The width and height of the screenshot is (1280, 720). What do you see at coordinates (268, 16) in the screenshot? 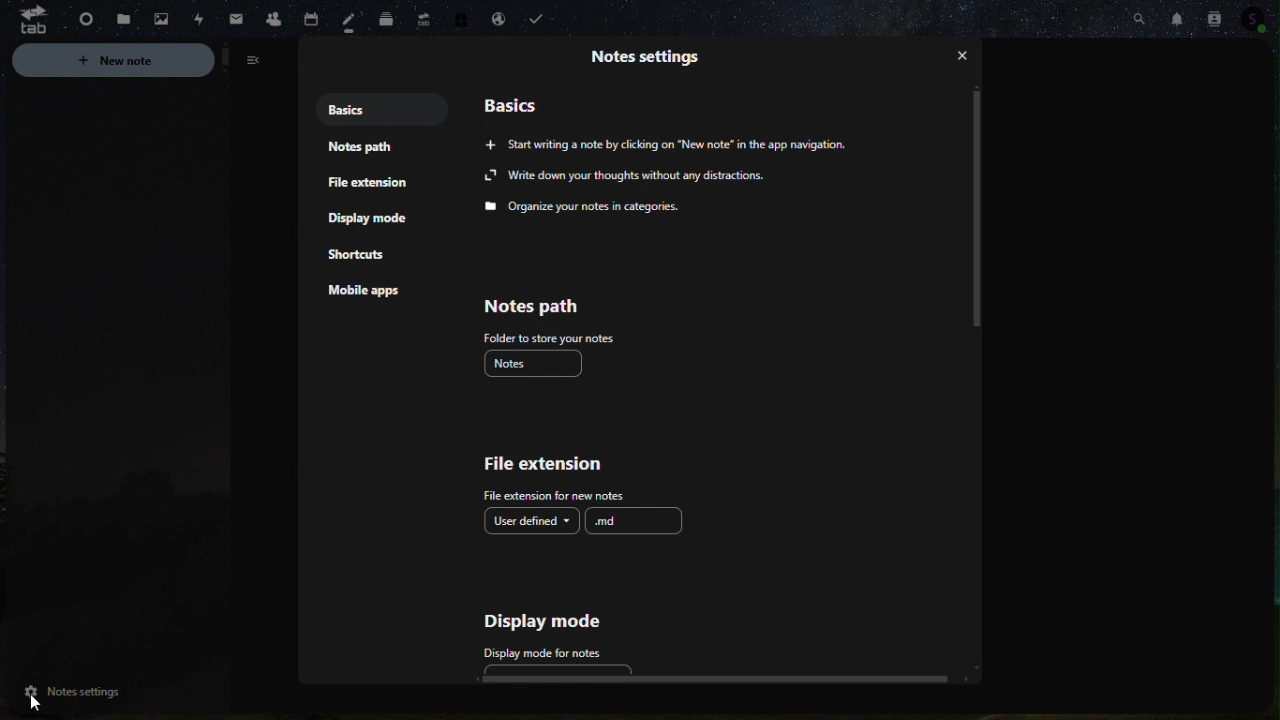
I see `Contacts` at bounding box center [268, 16].